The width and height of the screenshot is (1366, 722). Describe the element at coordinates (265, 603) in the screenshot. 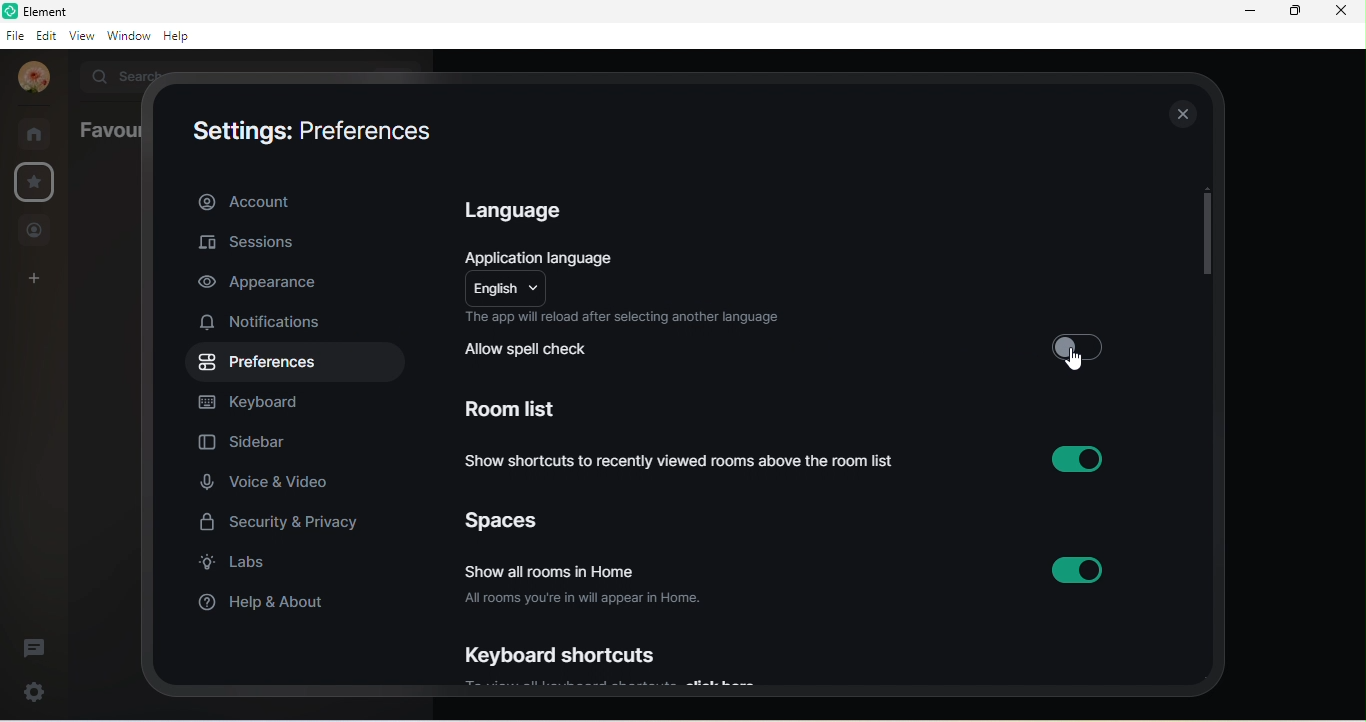

I see `help and about` at that location.